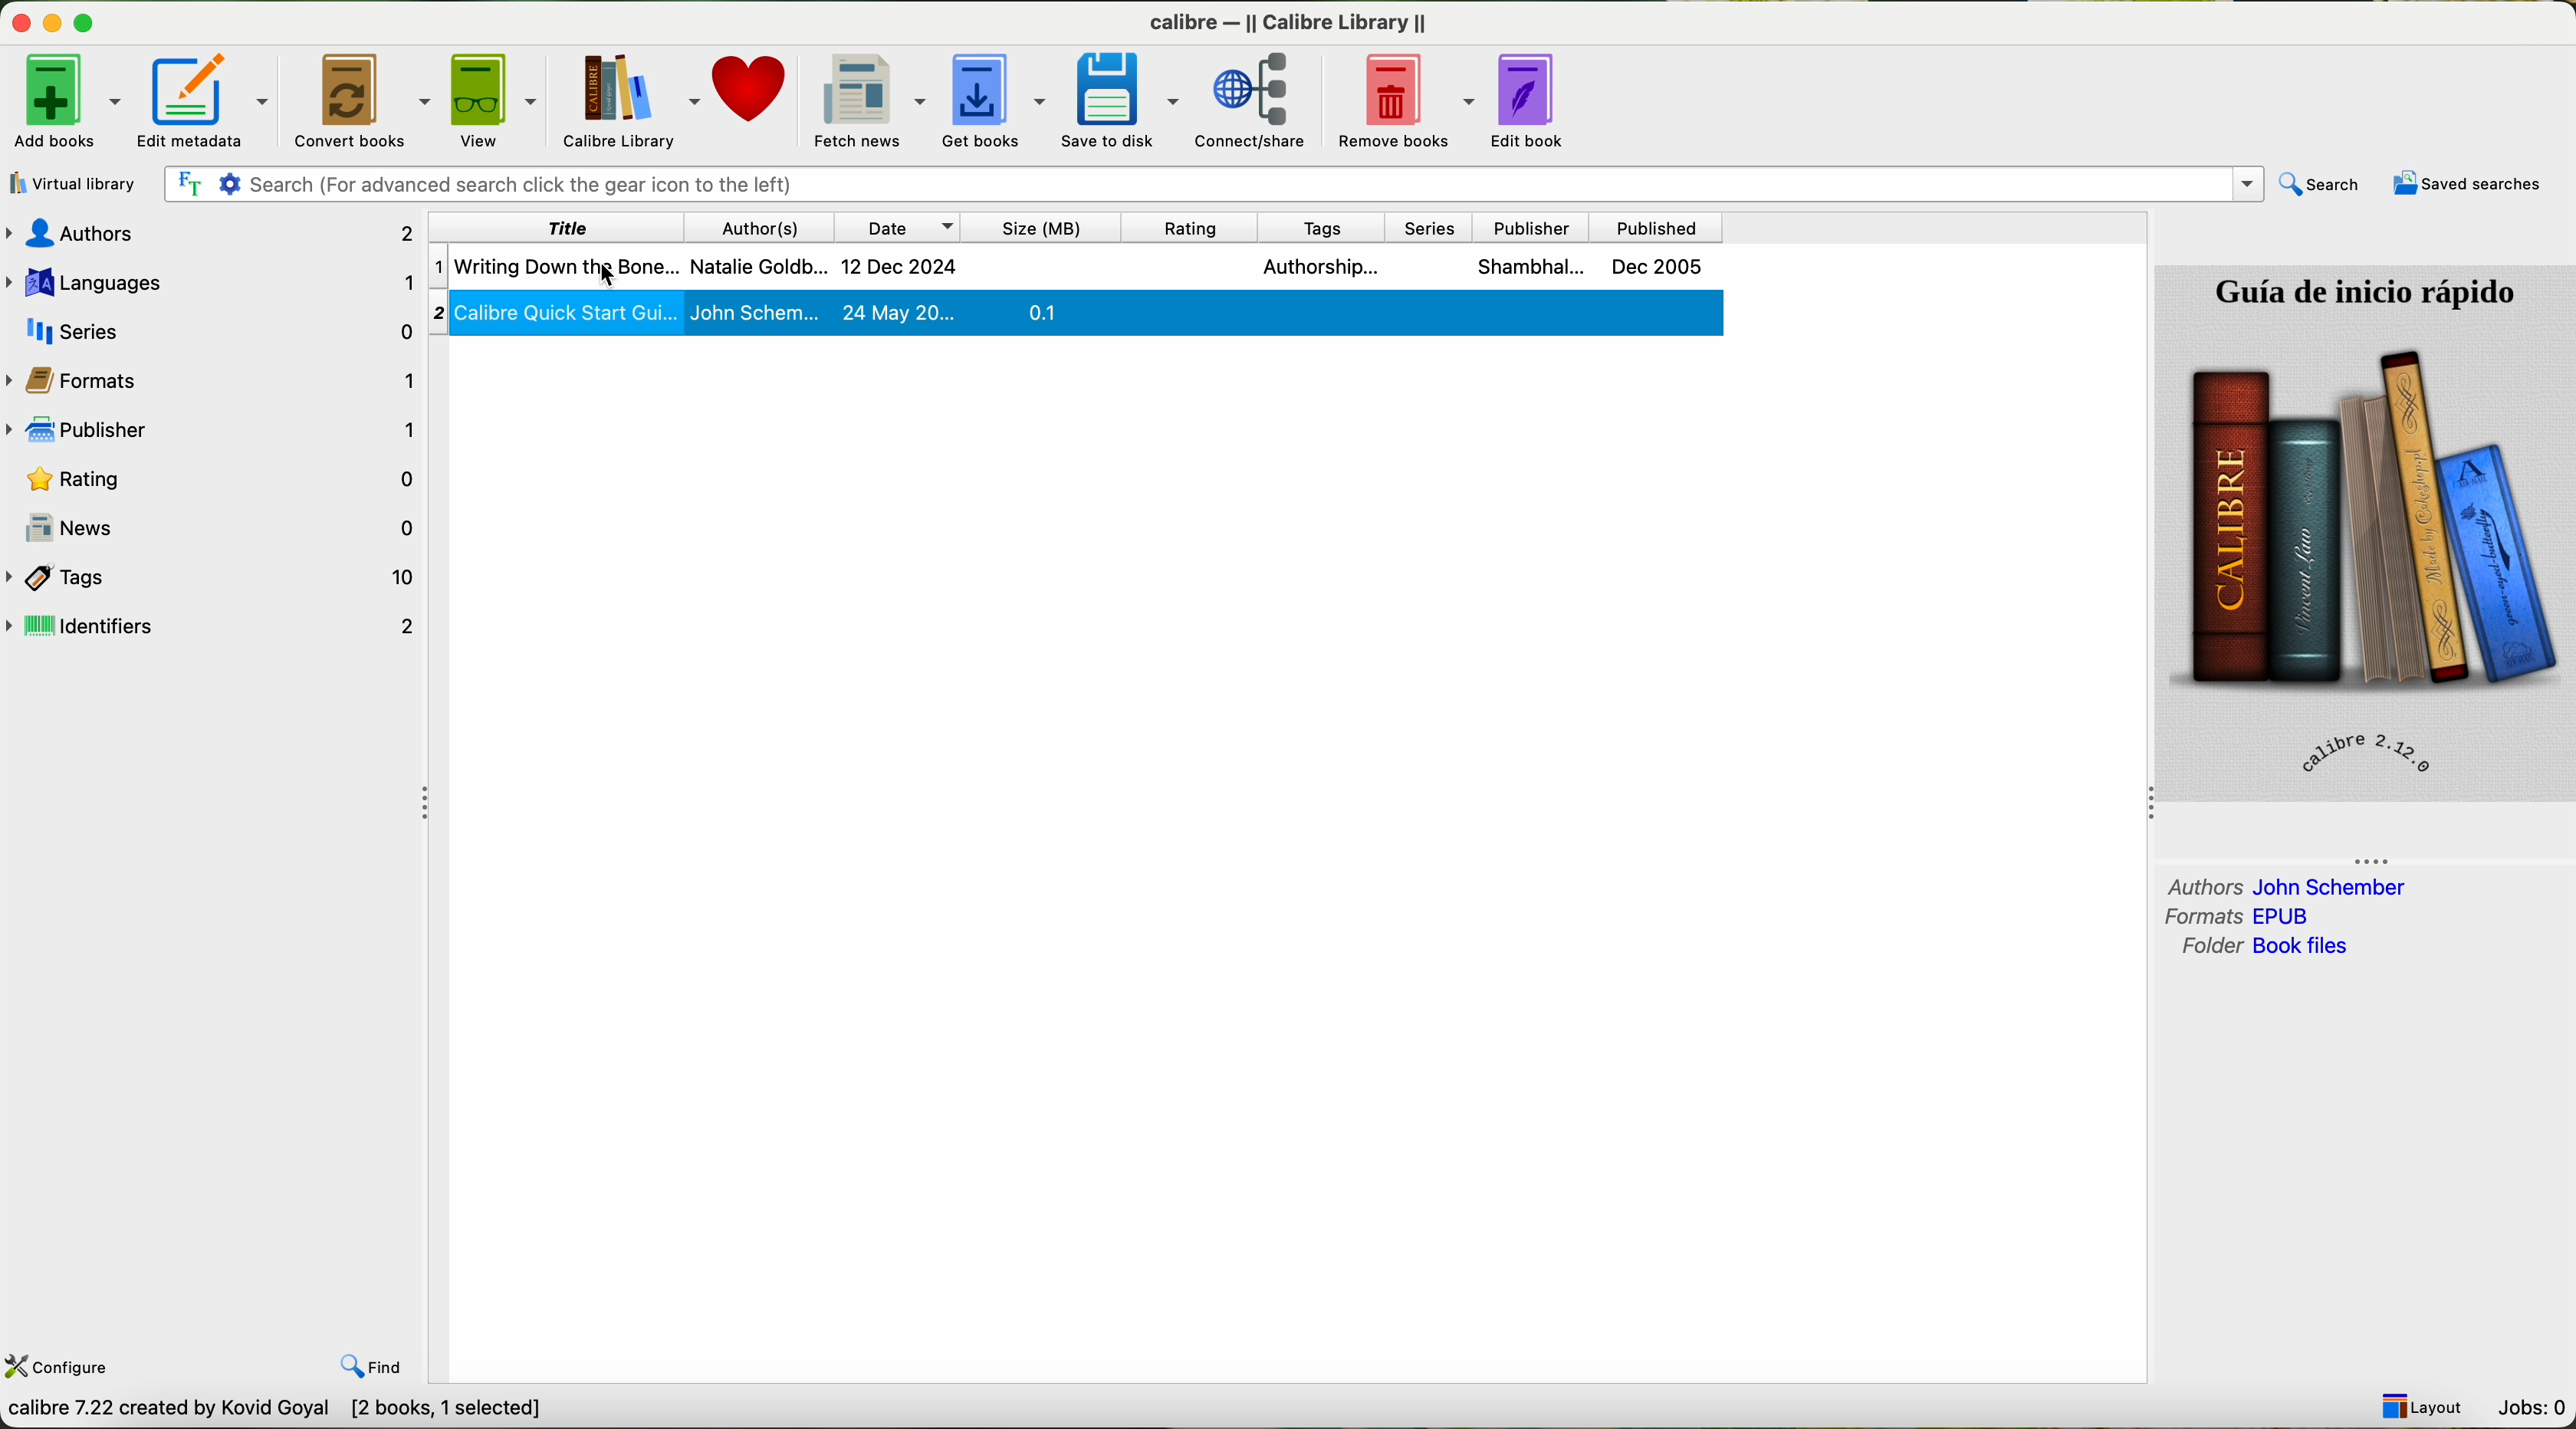 Image resolution: width=2576 pixels, height=1429 pixels. What do you see at coordinates (1188, 228) in the screenshot?
I see `rating` at bounding box center [1188, 228].